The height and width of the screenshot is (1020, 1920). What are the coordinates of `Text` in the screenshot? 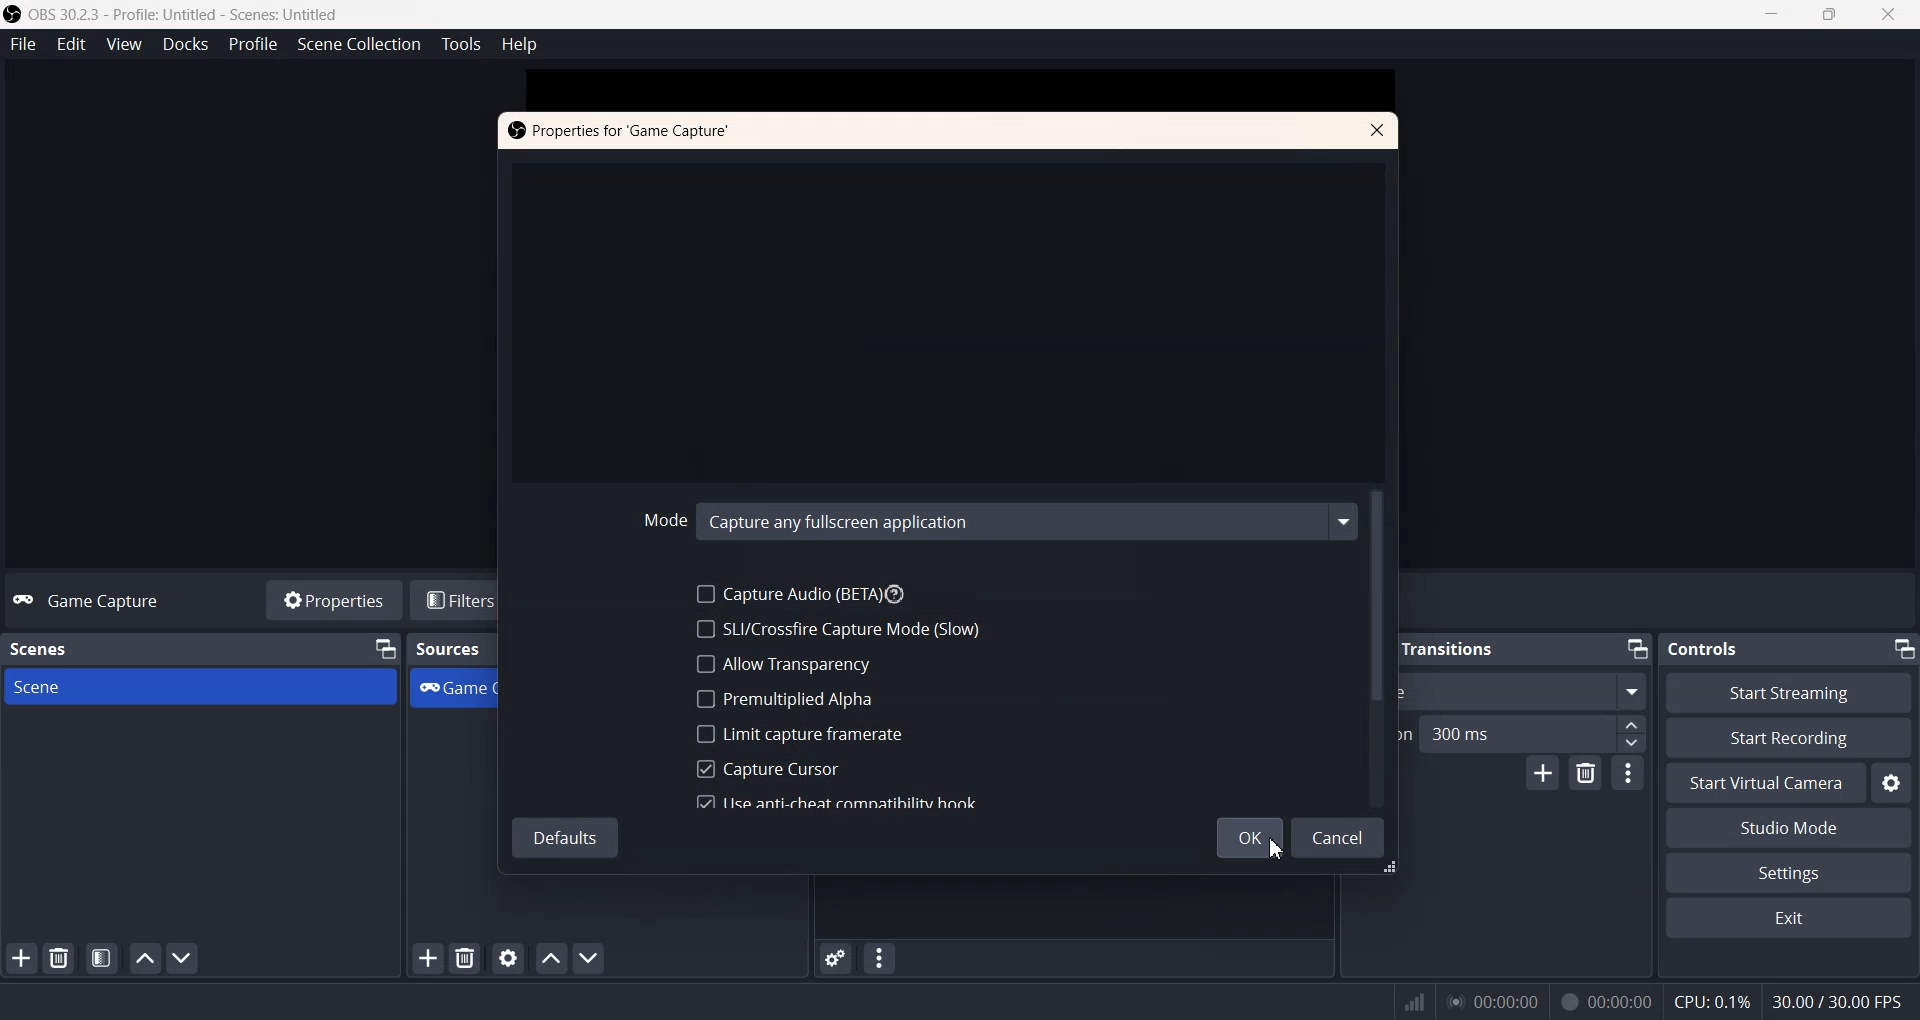 It's located at (626, 127).